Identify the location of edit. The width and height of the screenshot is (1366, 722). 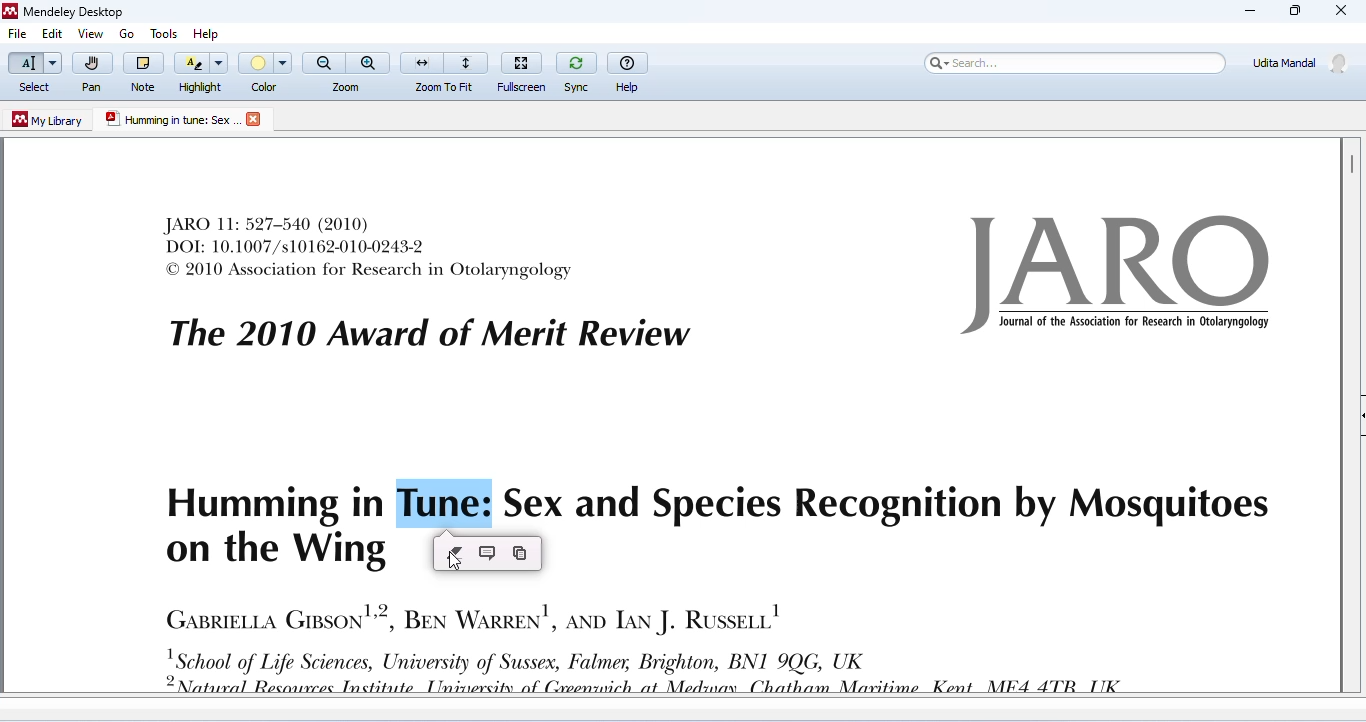
(51, 35).